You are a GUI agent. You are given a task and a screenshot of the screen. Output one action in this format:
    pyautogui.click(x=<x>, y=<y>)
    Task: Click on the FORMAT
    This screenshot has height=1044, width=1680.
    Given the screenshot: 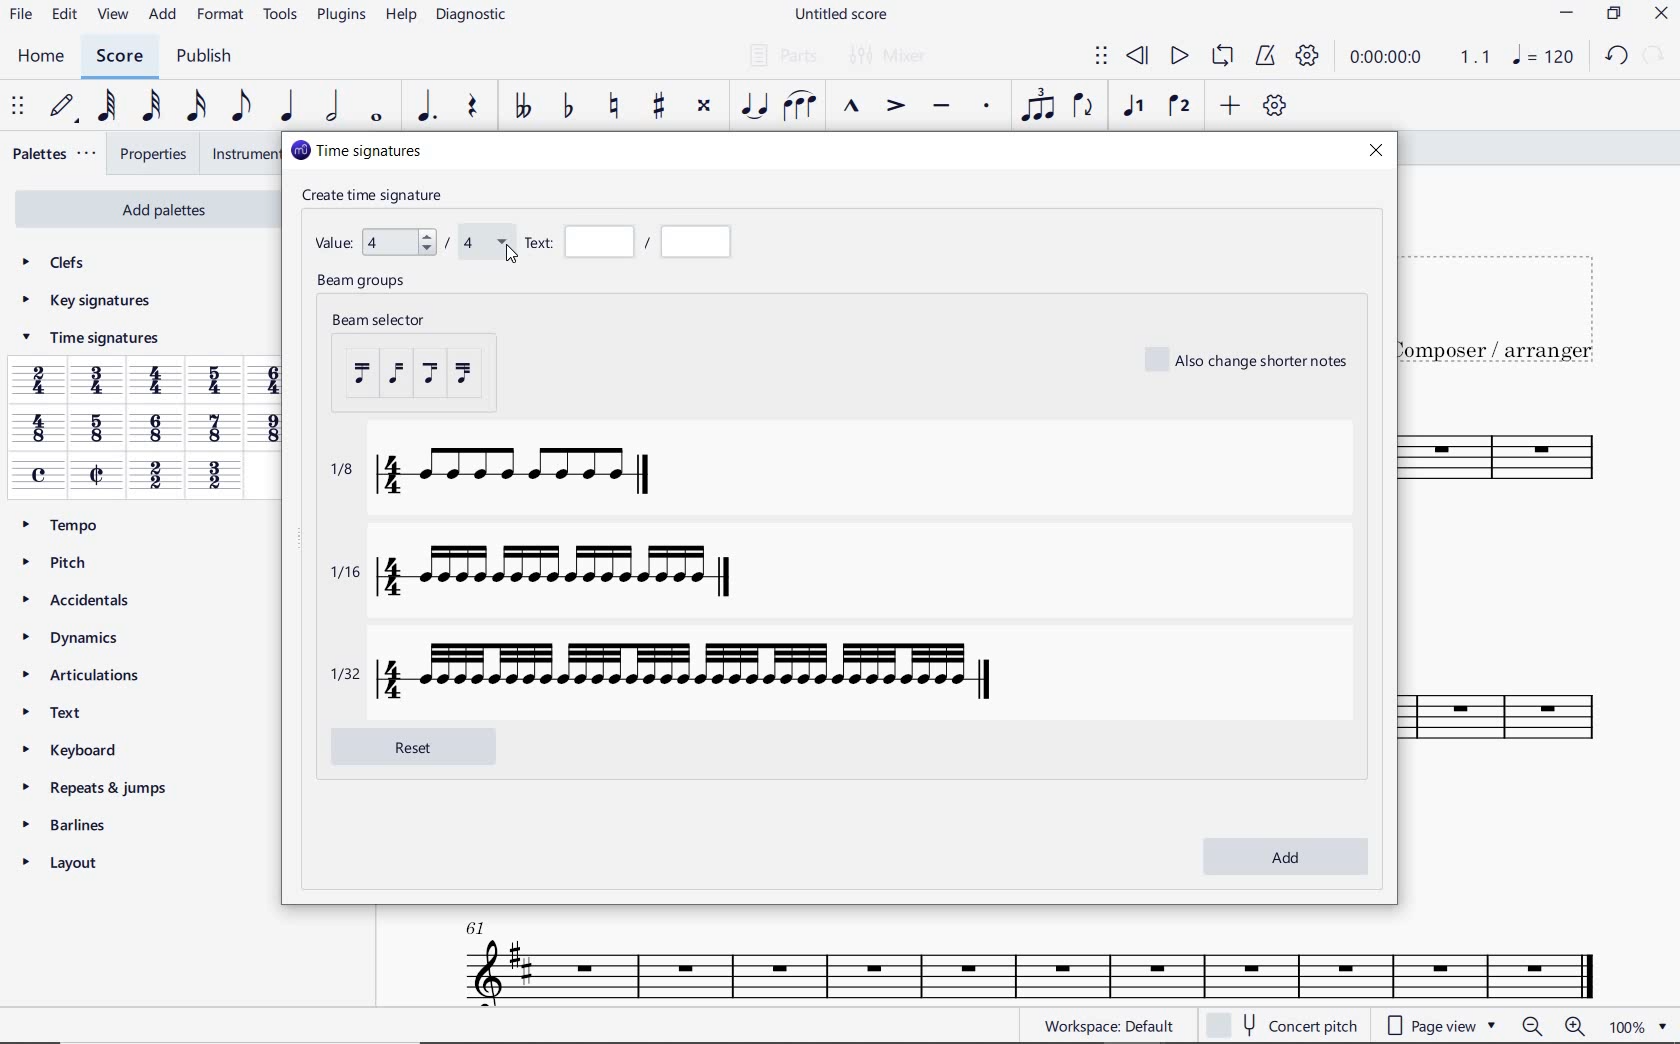 What is the action you would take?
    pyautogui.click(x=220, y=14)
    